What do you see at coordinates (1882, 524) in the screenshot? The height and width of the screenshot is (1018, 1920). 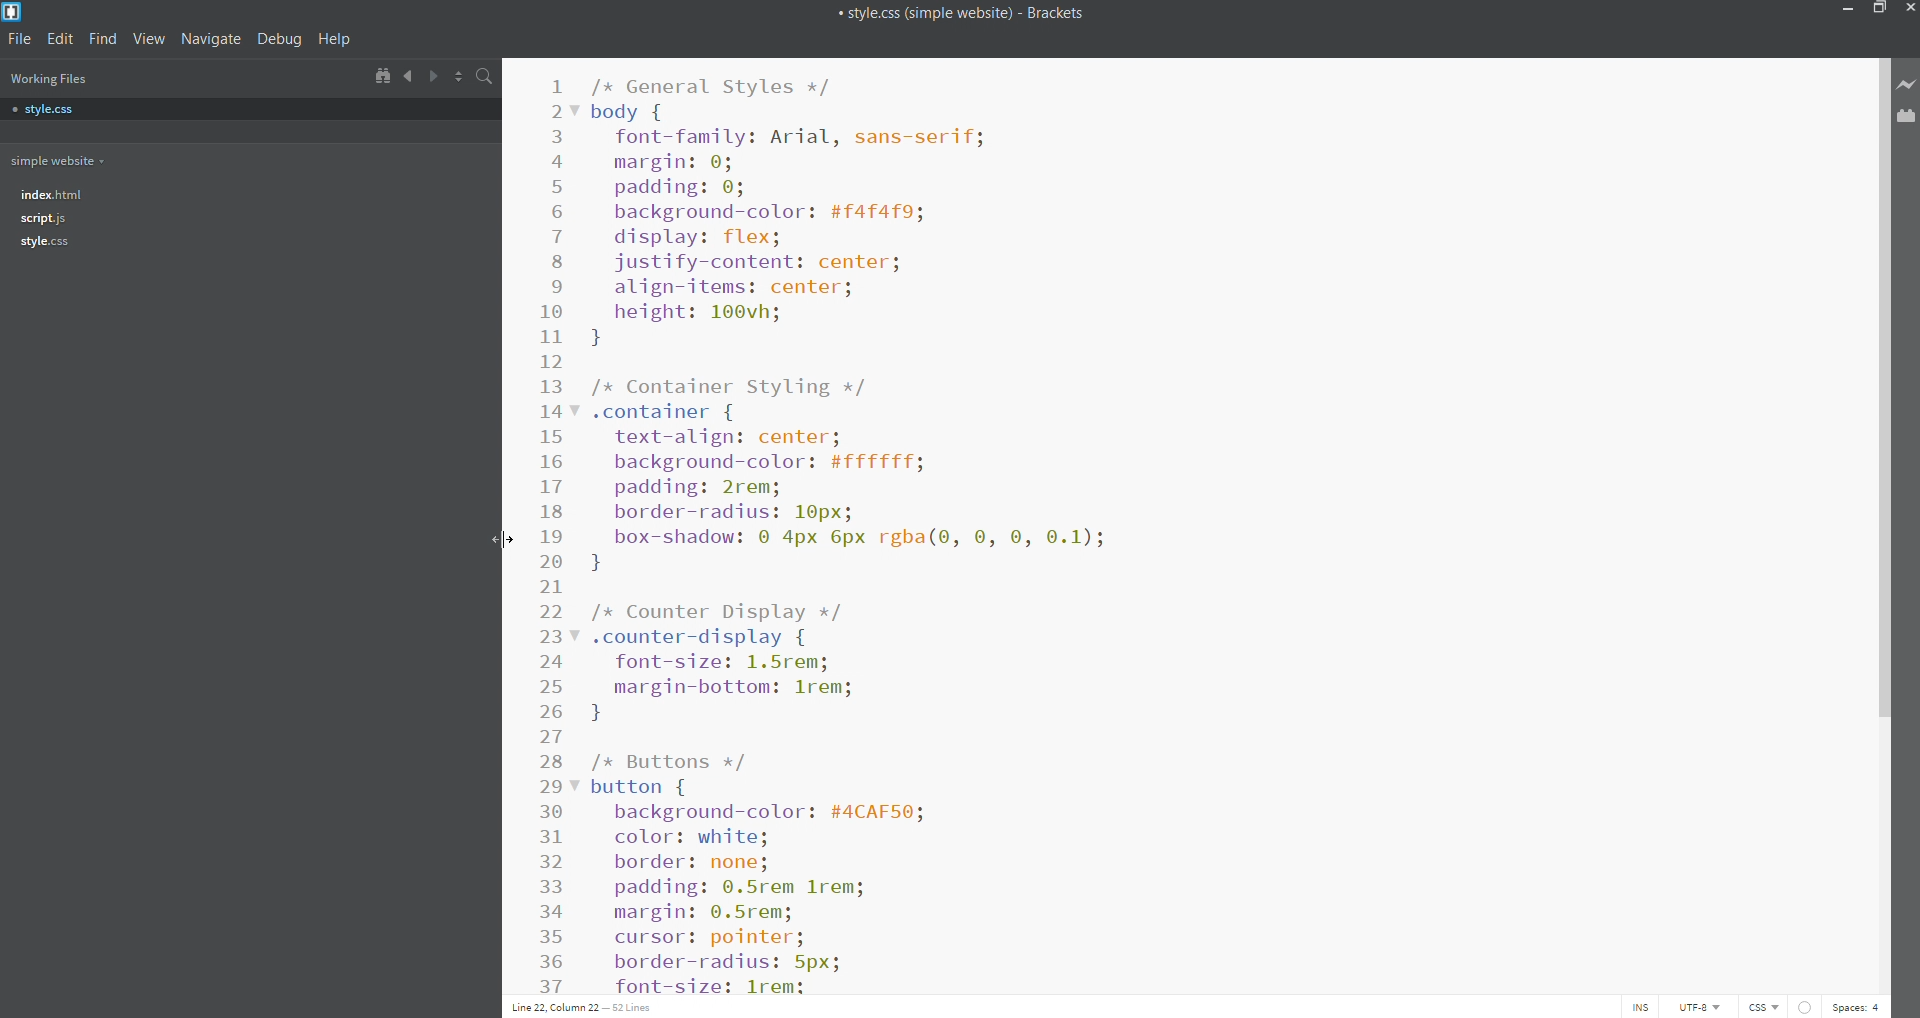 I see `scroll bar` at bounding box center [1882, 524].